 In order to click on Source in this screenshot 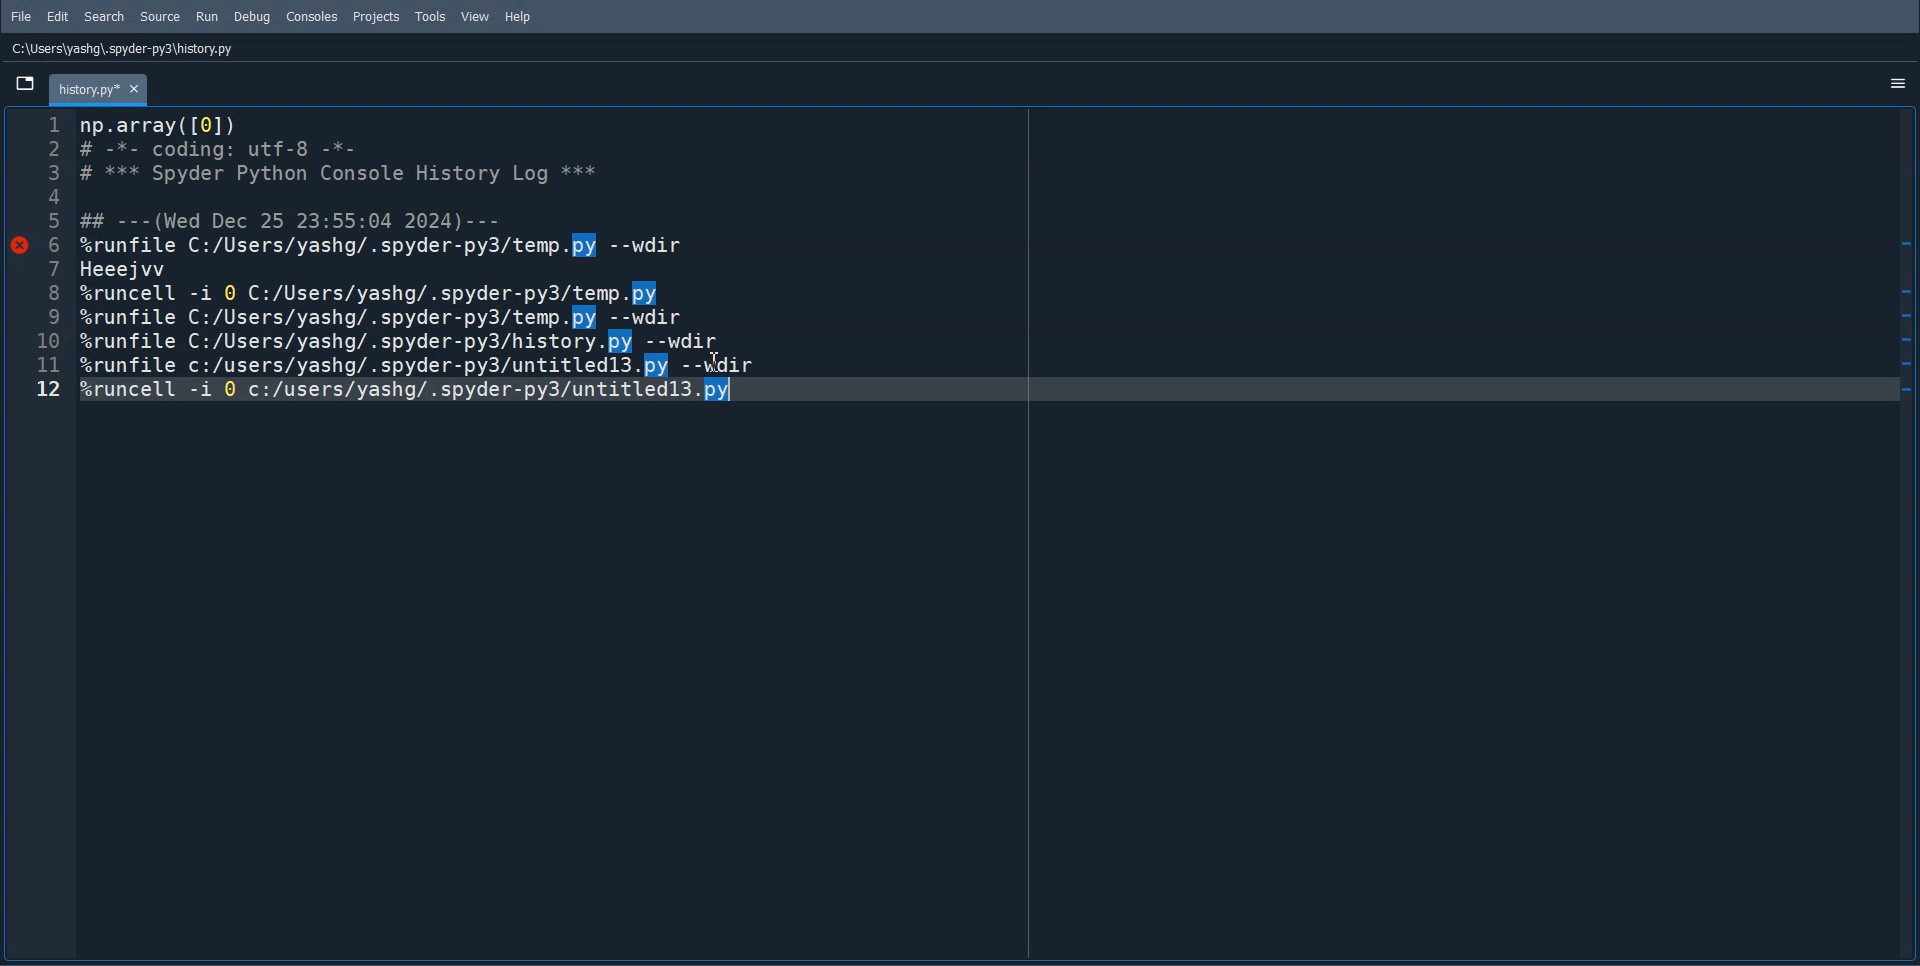, I will do `click(162, 16)`.